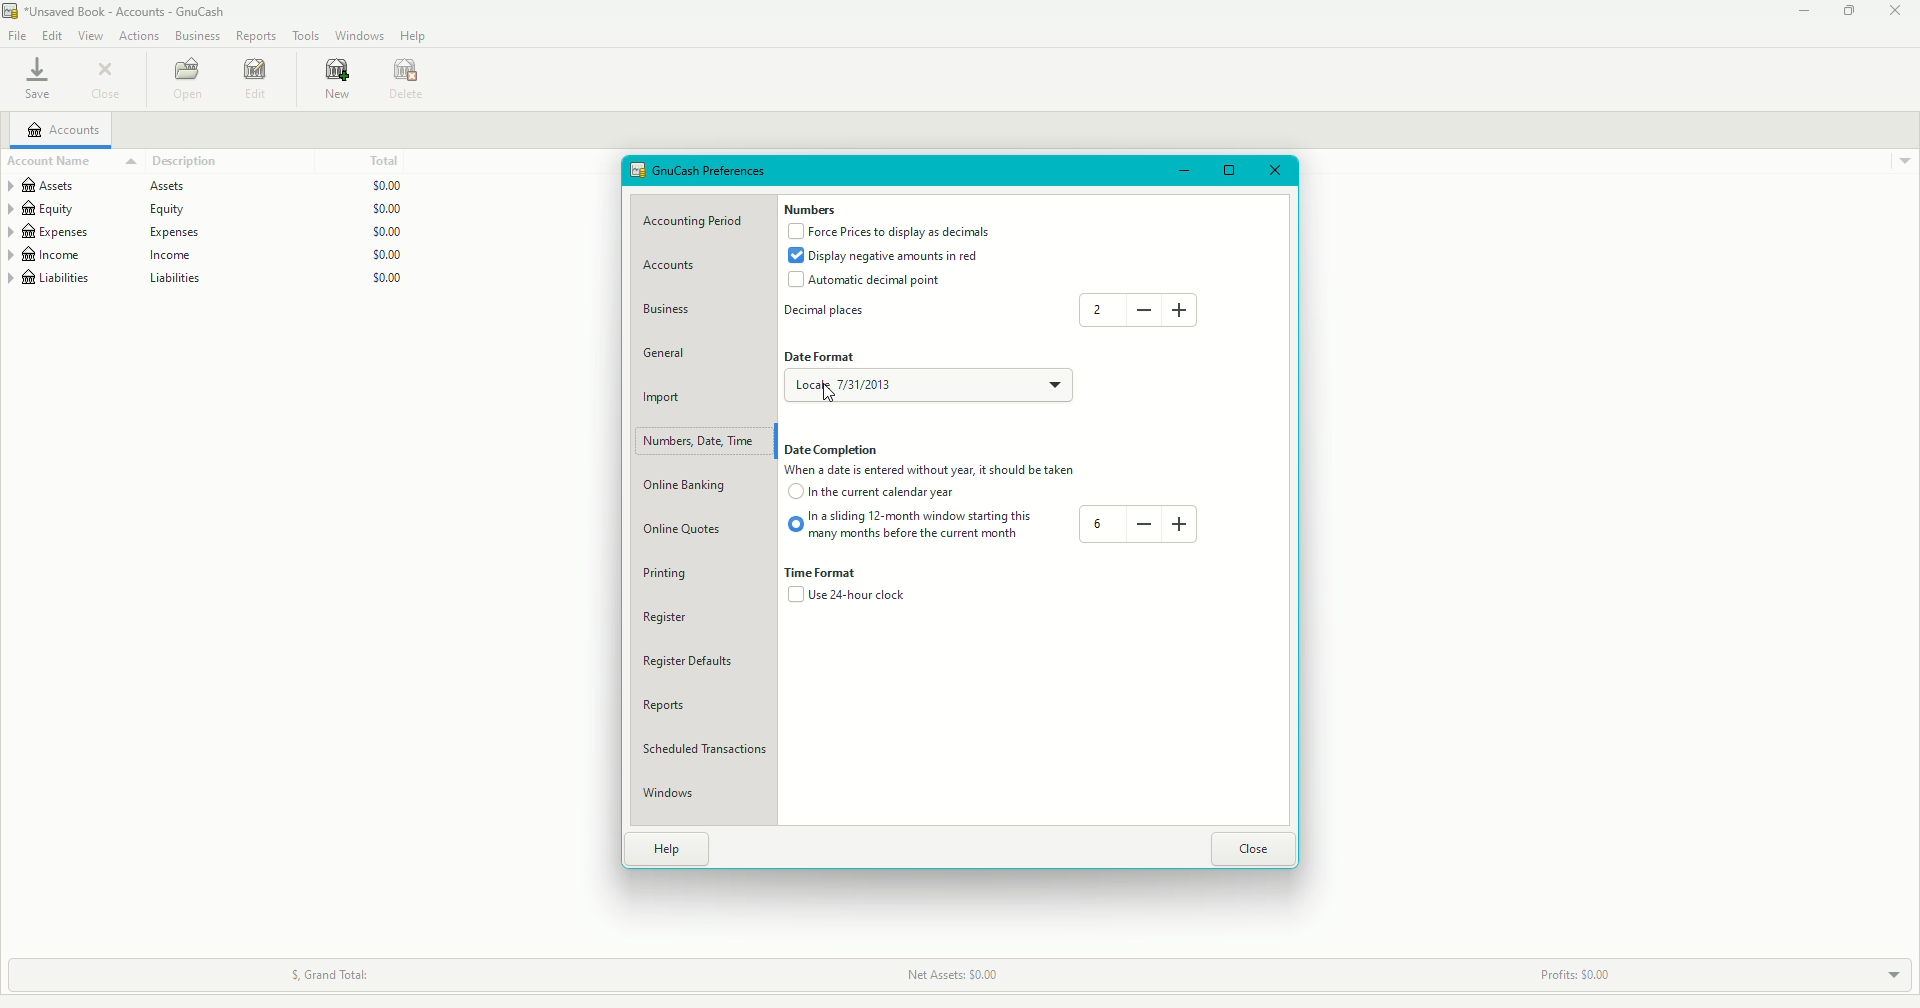  Describe the element at coordinates (671, 707) in the screenshot. I see `Reports` at that location.